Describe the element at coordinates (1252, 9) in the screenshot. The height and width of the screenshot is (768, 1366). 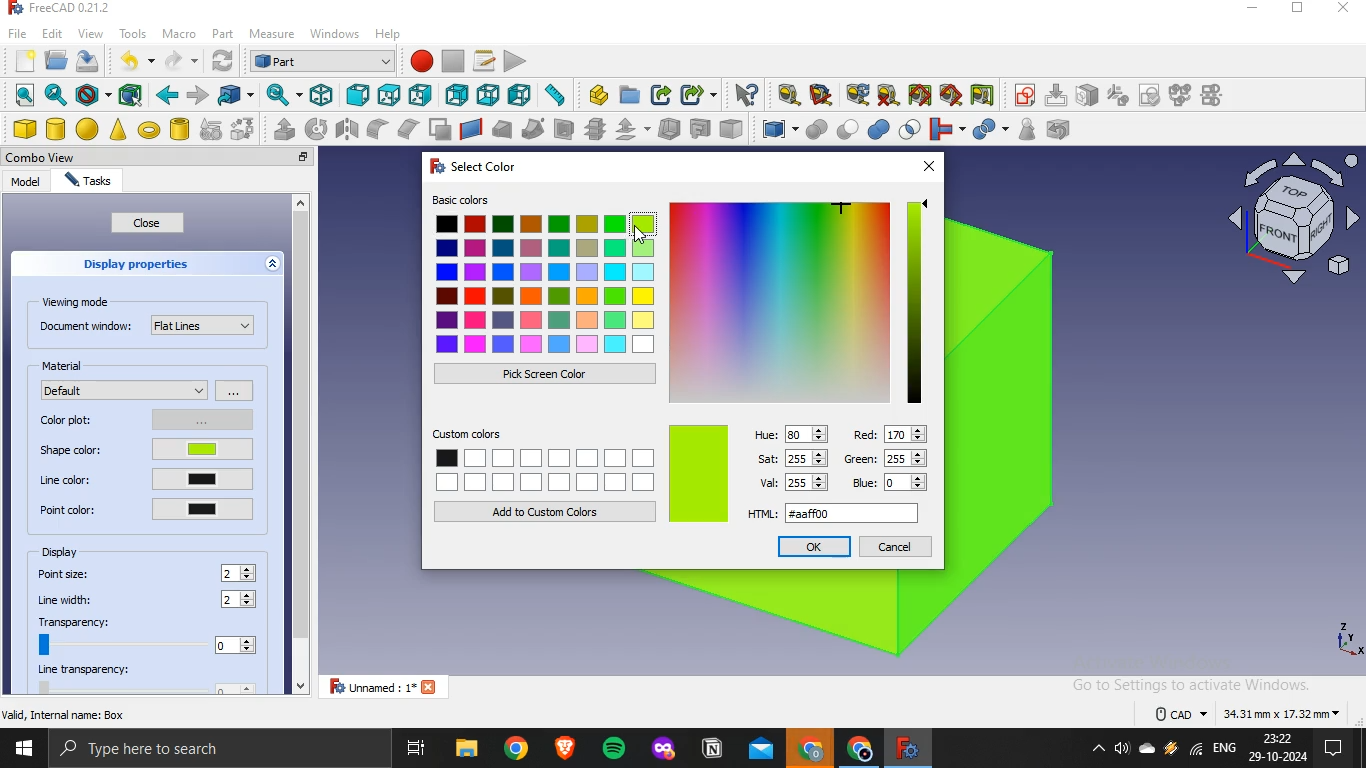
I see `minimize` at that location.